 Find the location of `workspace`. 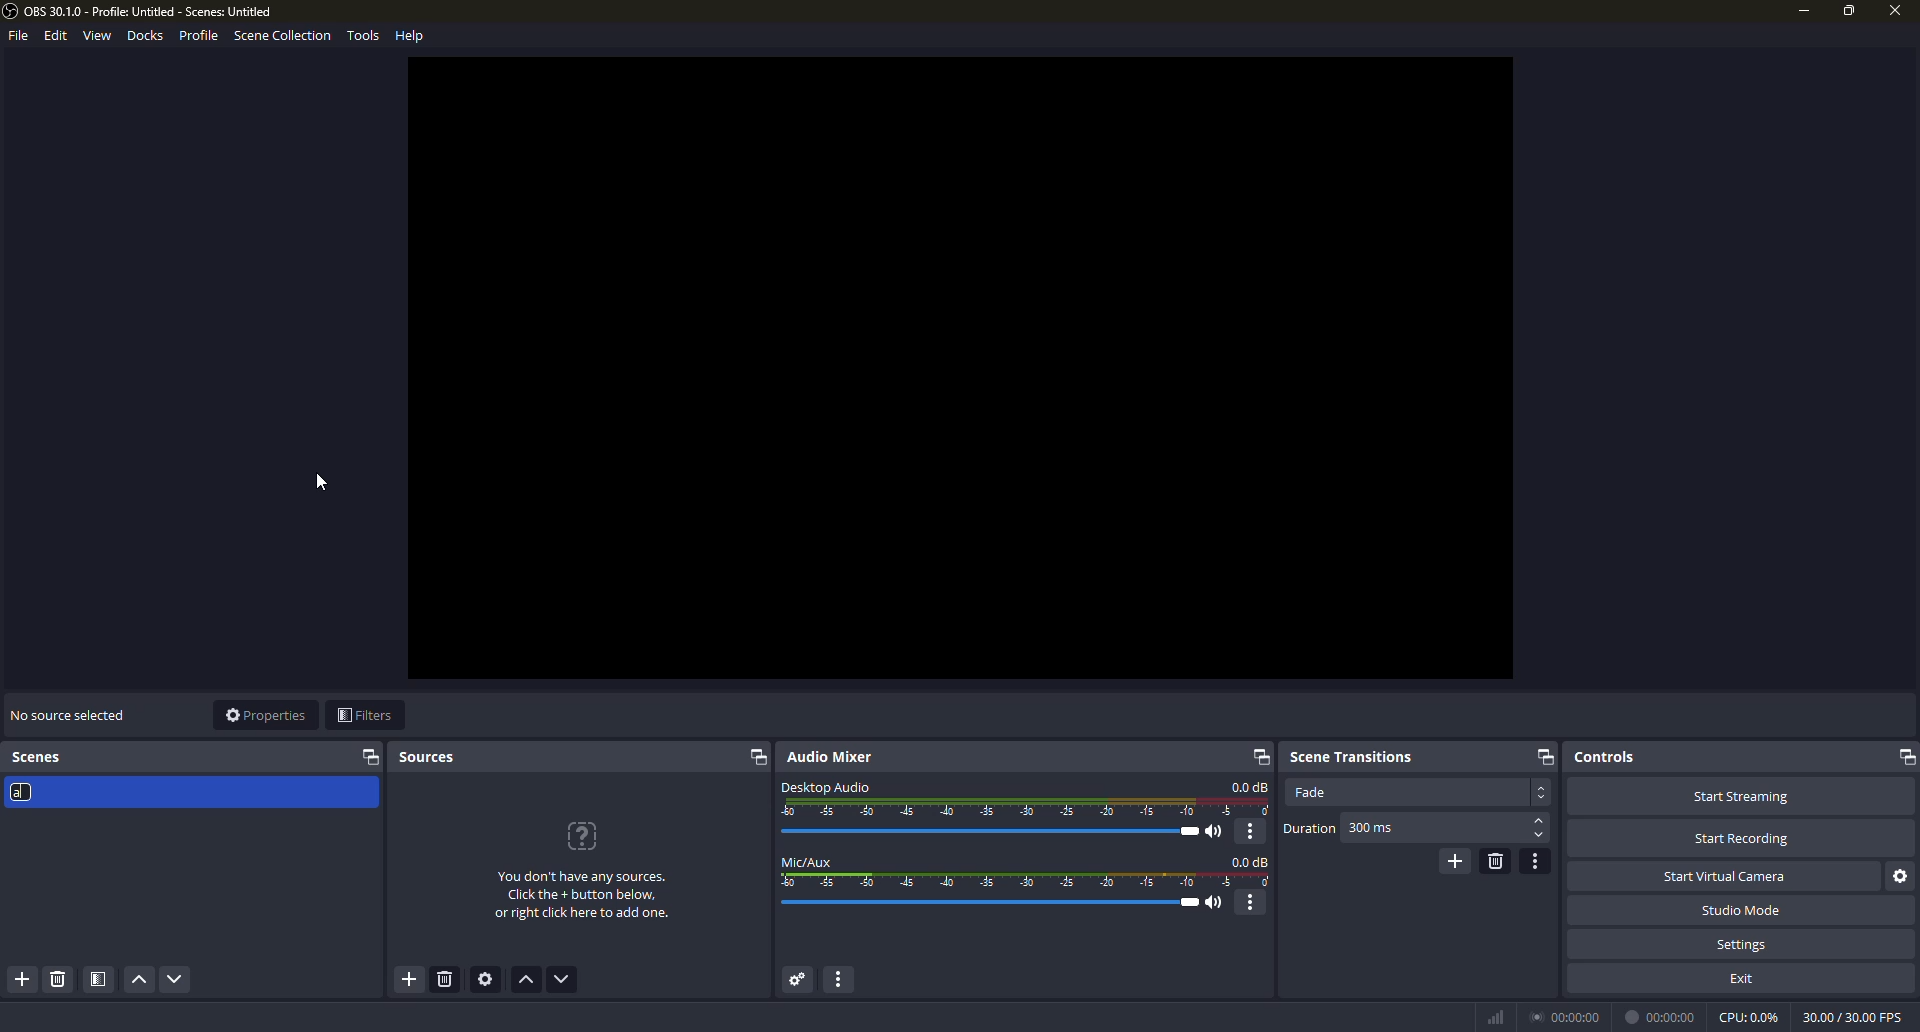

workspace is located at coordinates (961, 368).